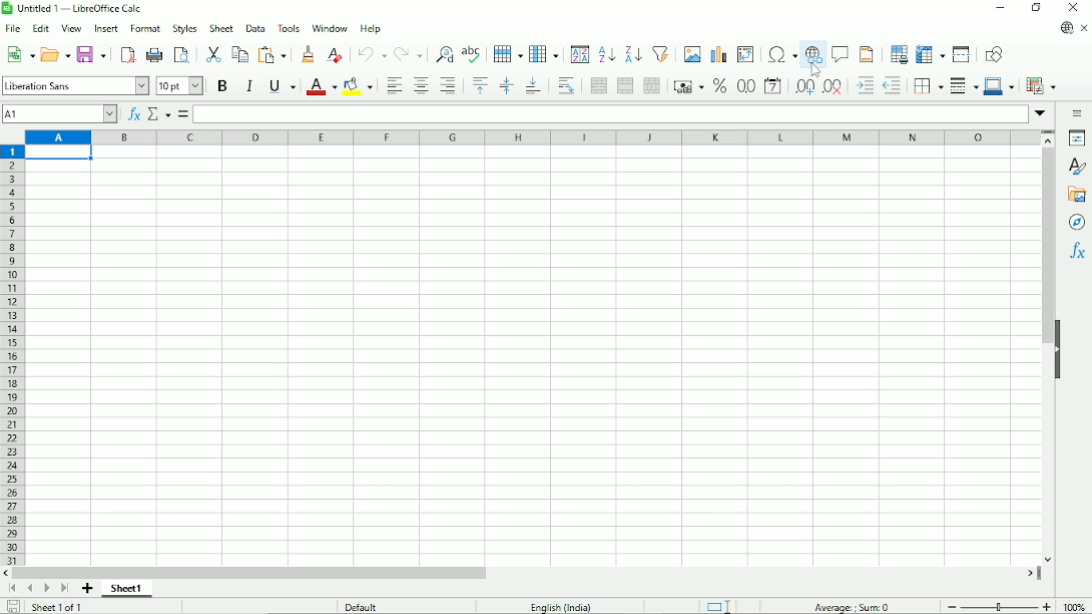  Describe the element at coordinates (745, 55) in the screenshot. I see `Insert or edit pivot table` at that location.